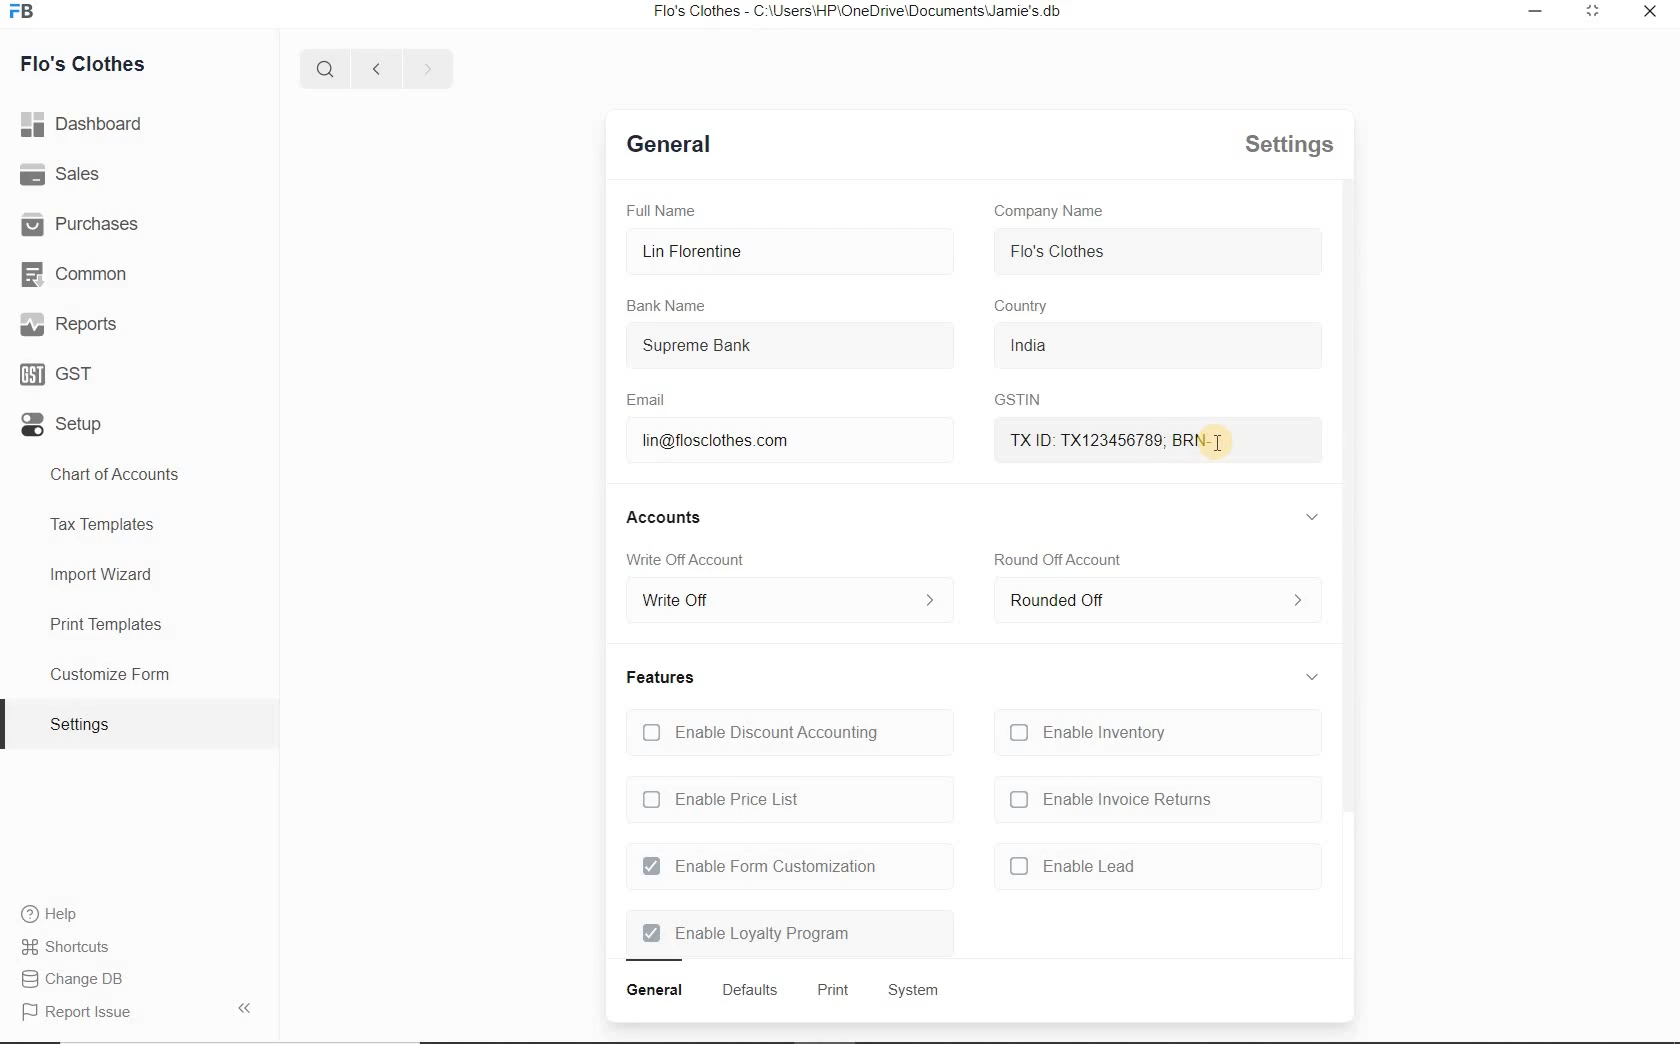  What do you see at coordinates (747, 934) in the screenshot?
I see `Enable Loyalty Program` at bounding box center [747, 934].